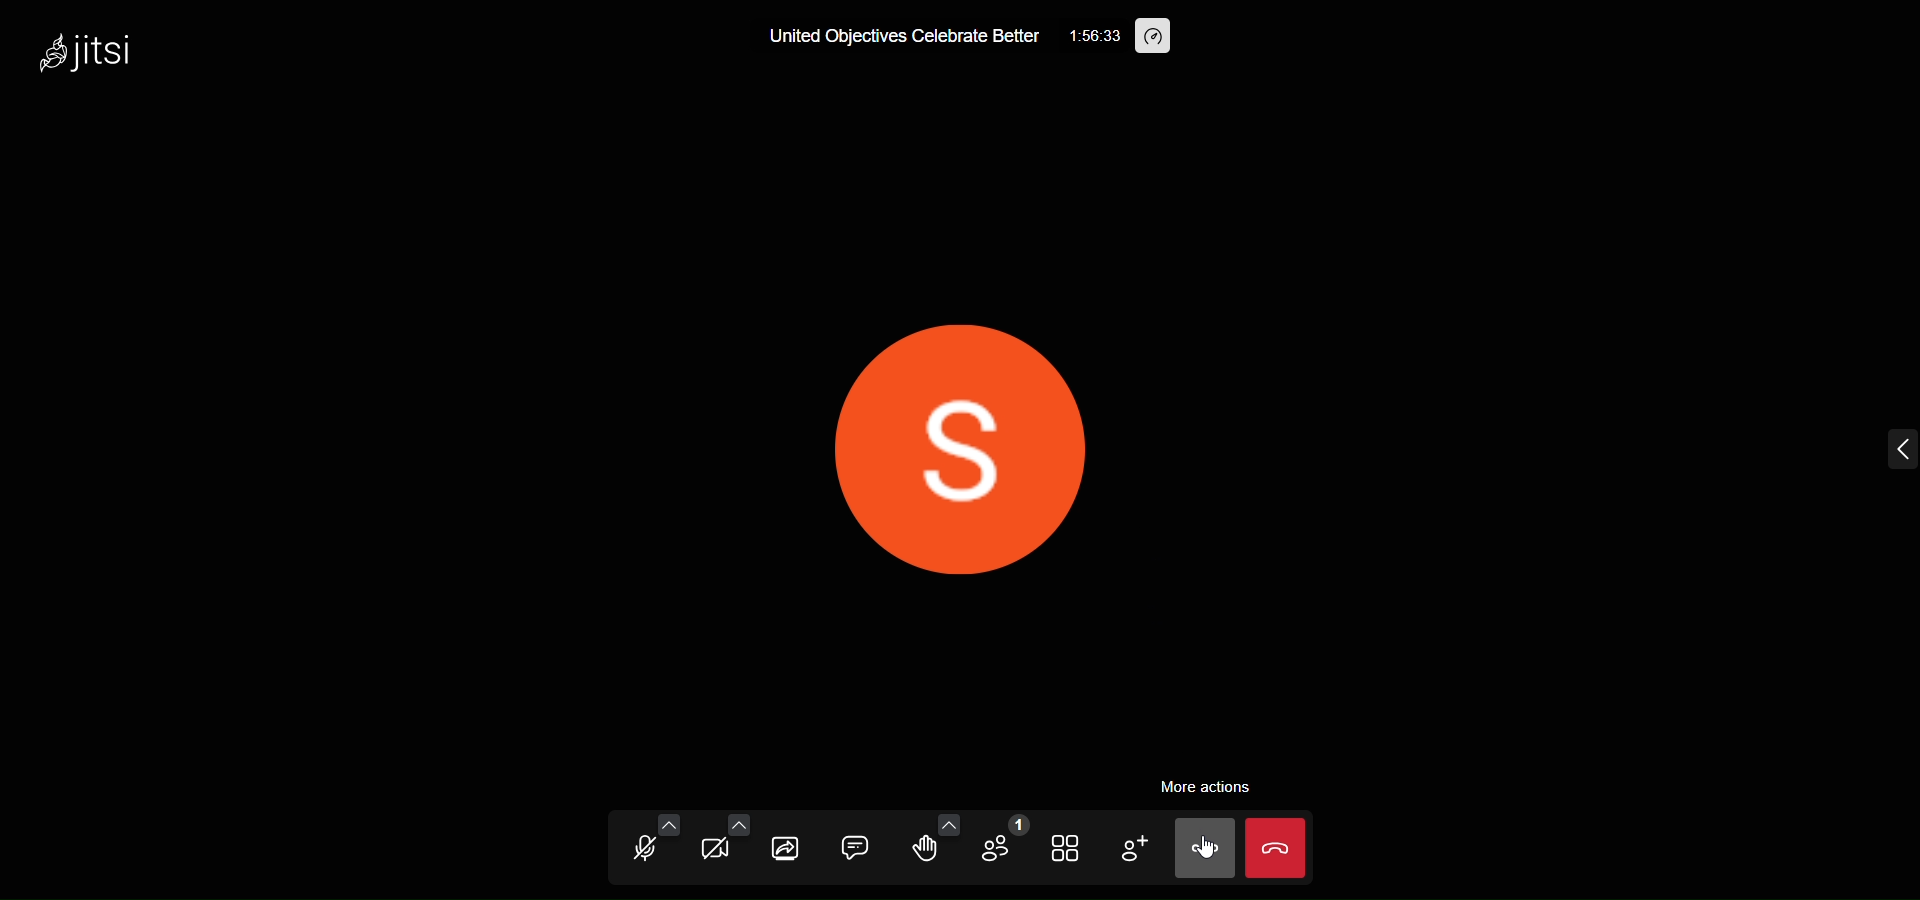  I want to click on camera, so click(716, 852).